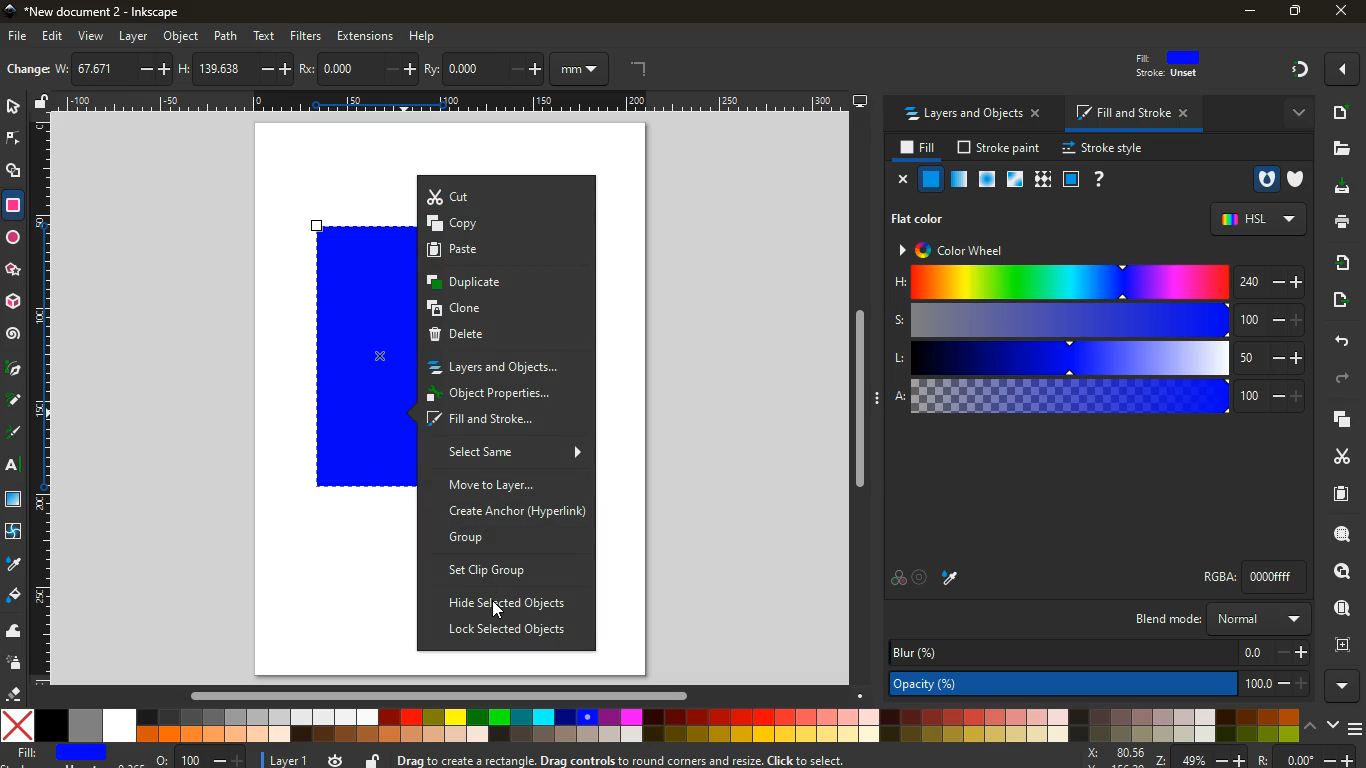 This screenshot has width=1366, height=768. Describe the element at coordinates (502, 421) in the screenshot. I see `fill and stroke` at that location.